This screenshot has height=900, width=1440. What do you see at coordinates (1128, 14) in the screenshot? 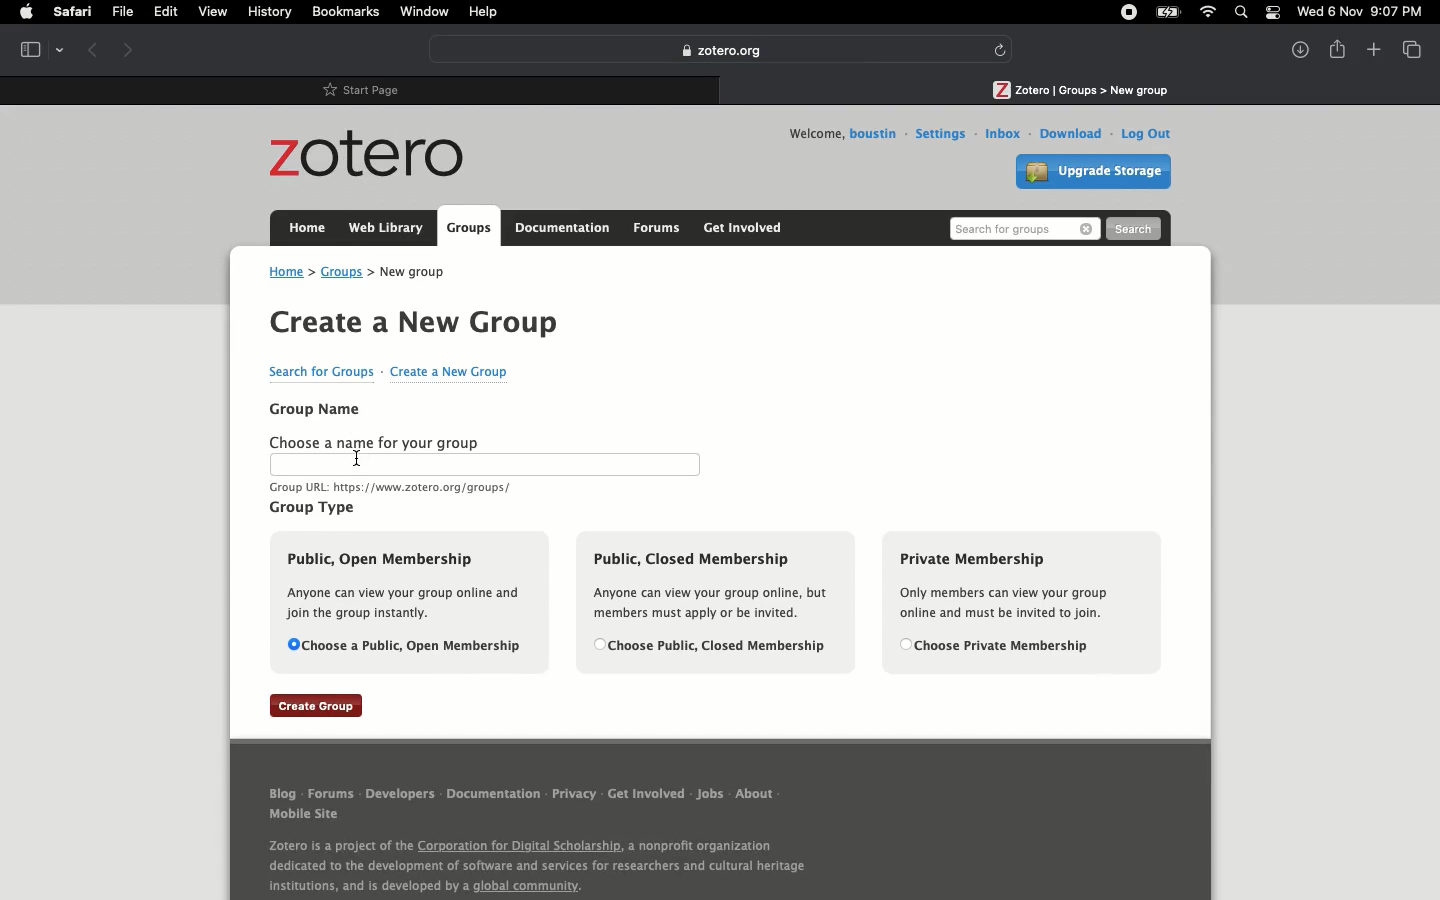
I see `Recording` at bounding box center [1128, 14].